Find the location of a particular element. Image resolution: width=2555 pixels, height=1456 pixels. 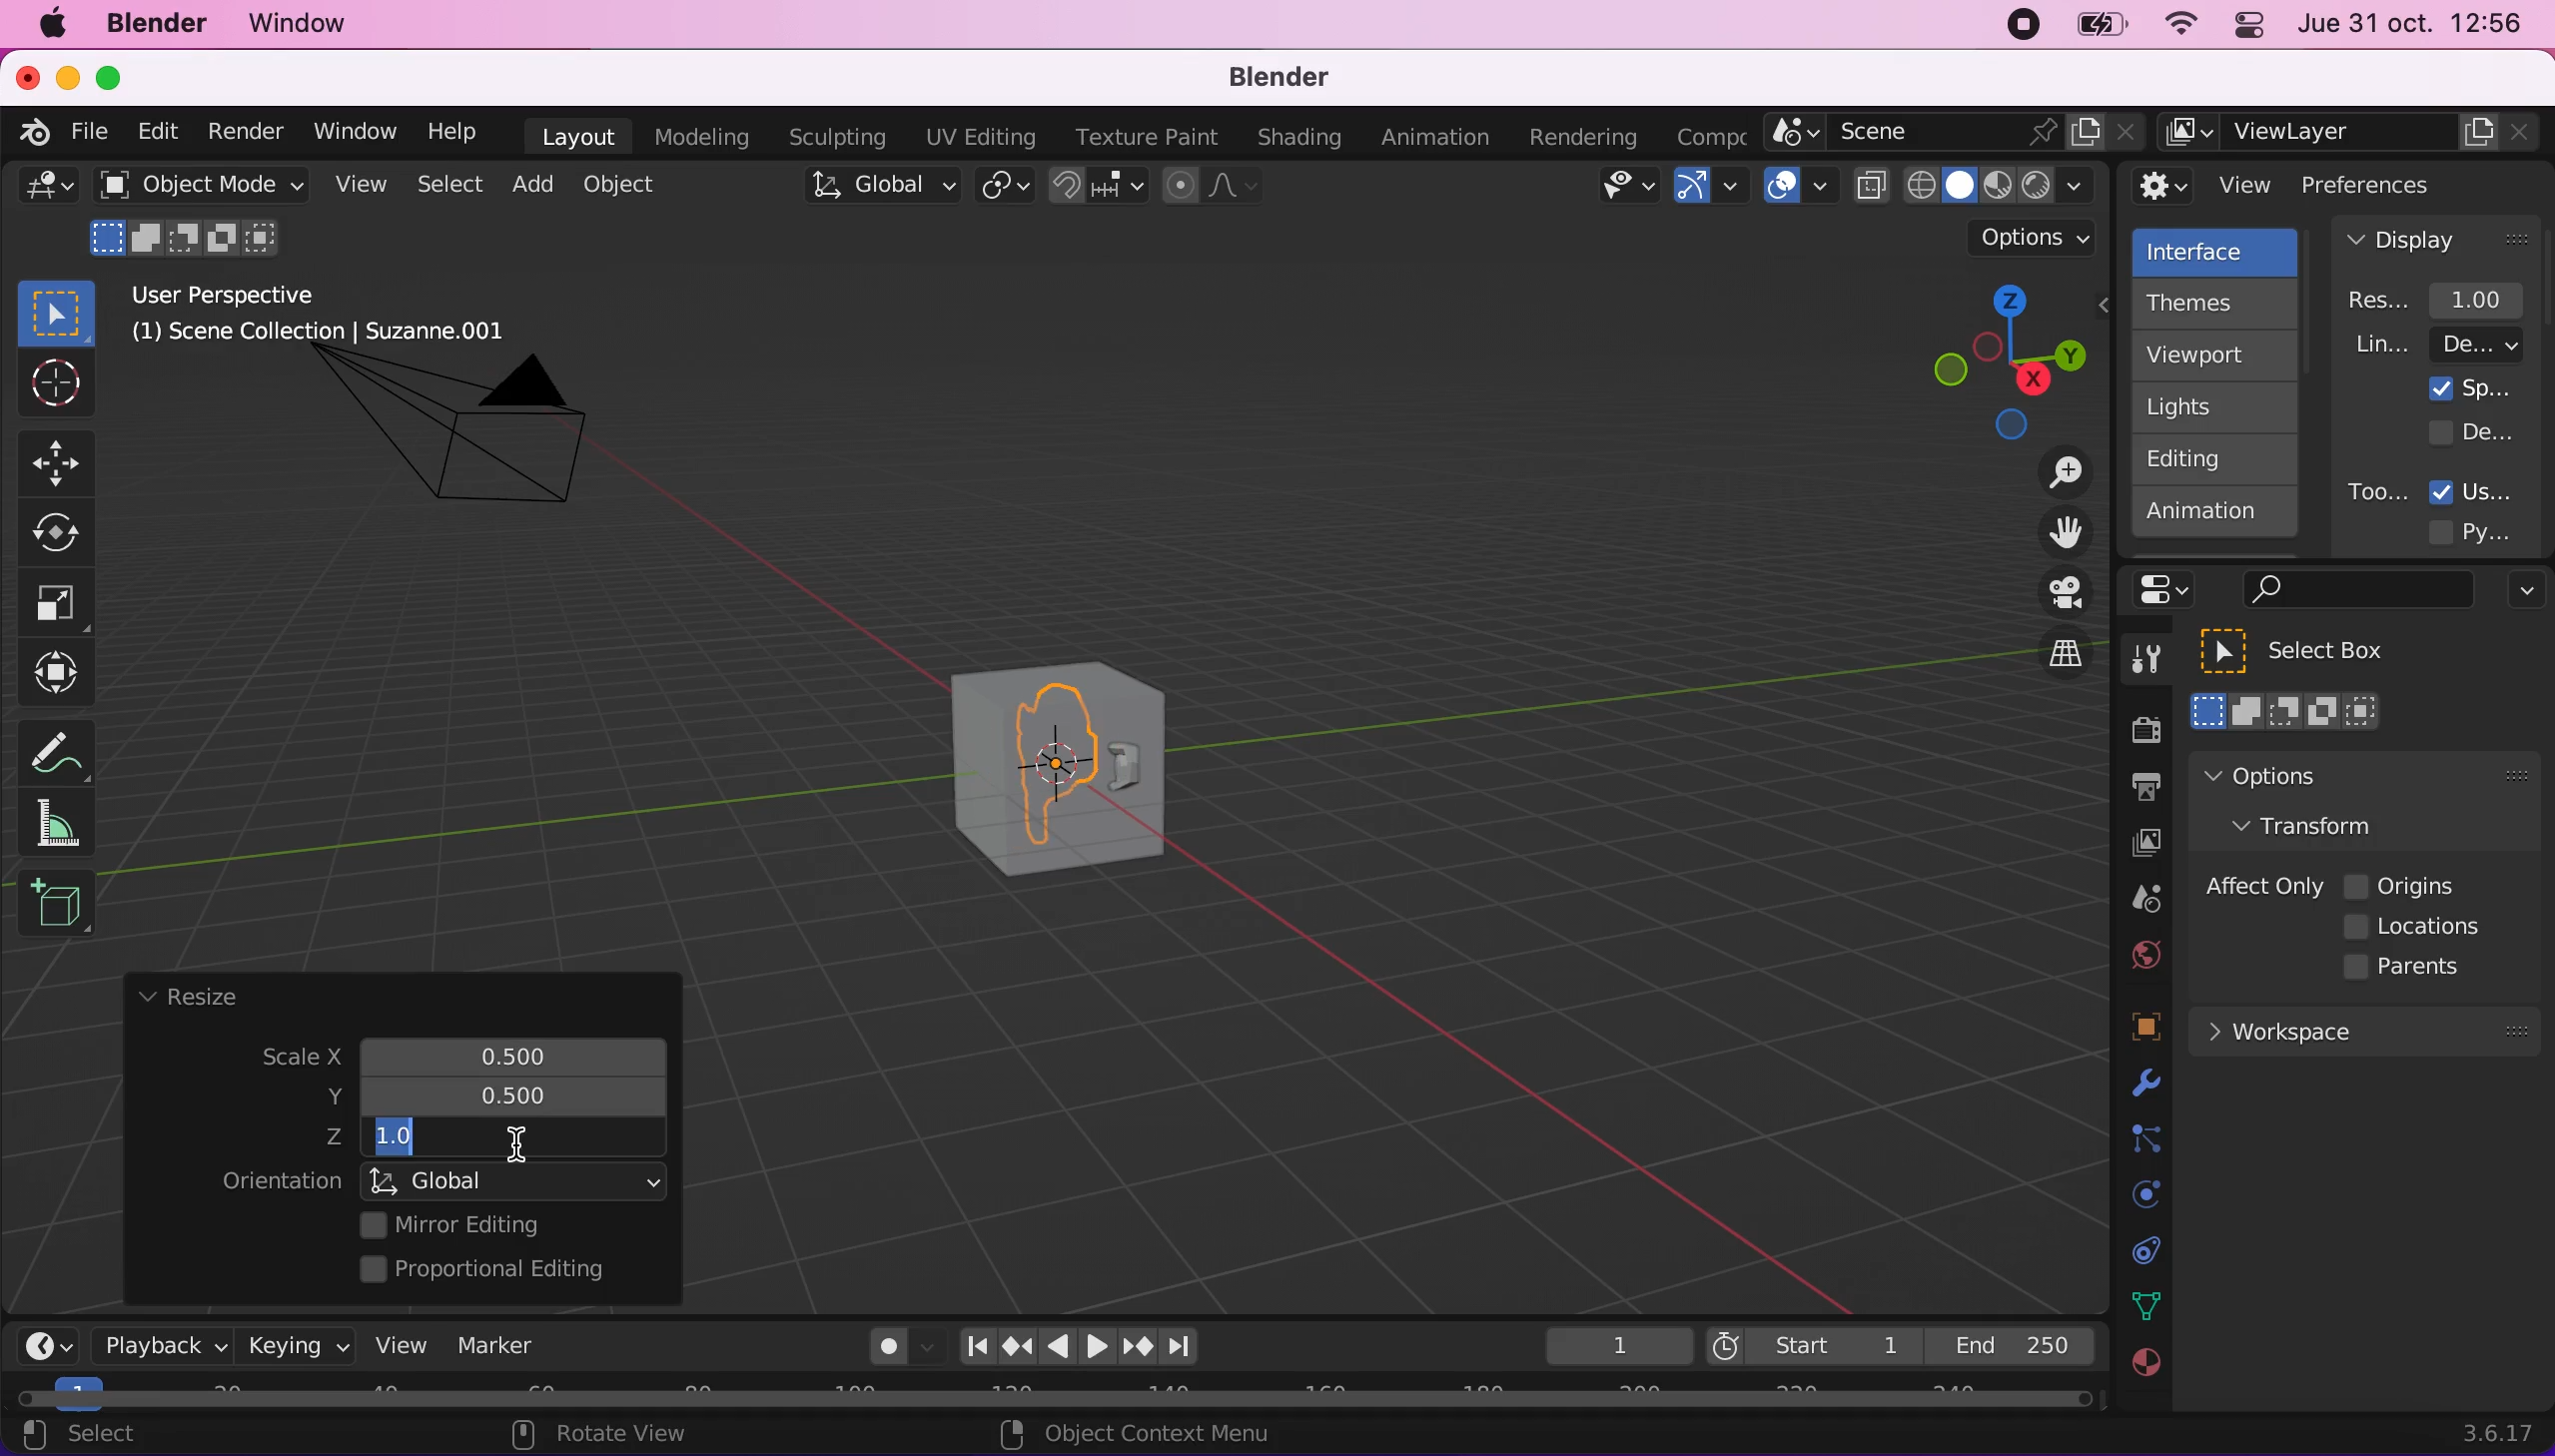

selected z is located at coordinates (409, 1138).